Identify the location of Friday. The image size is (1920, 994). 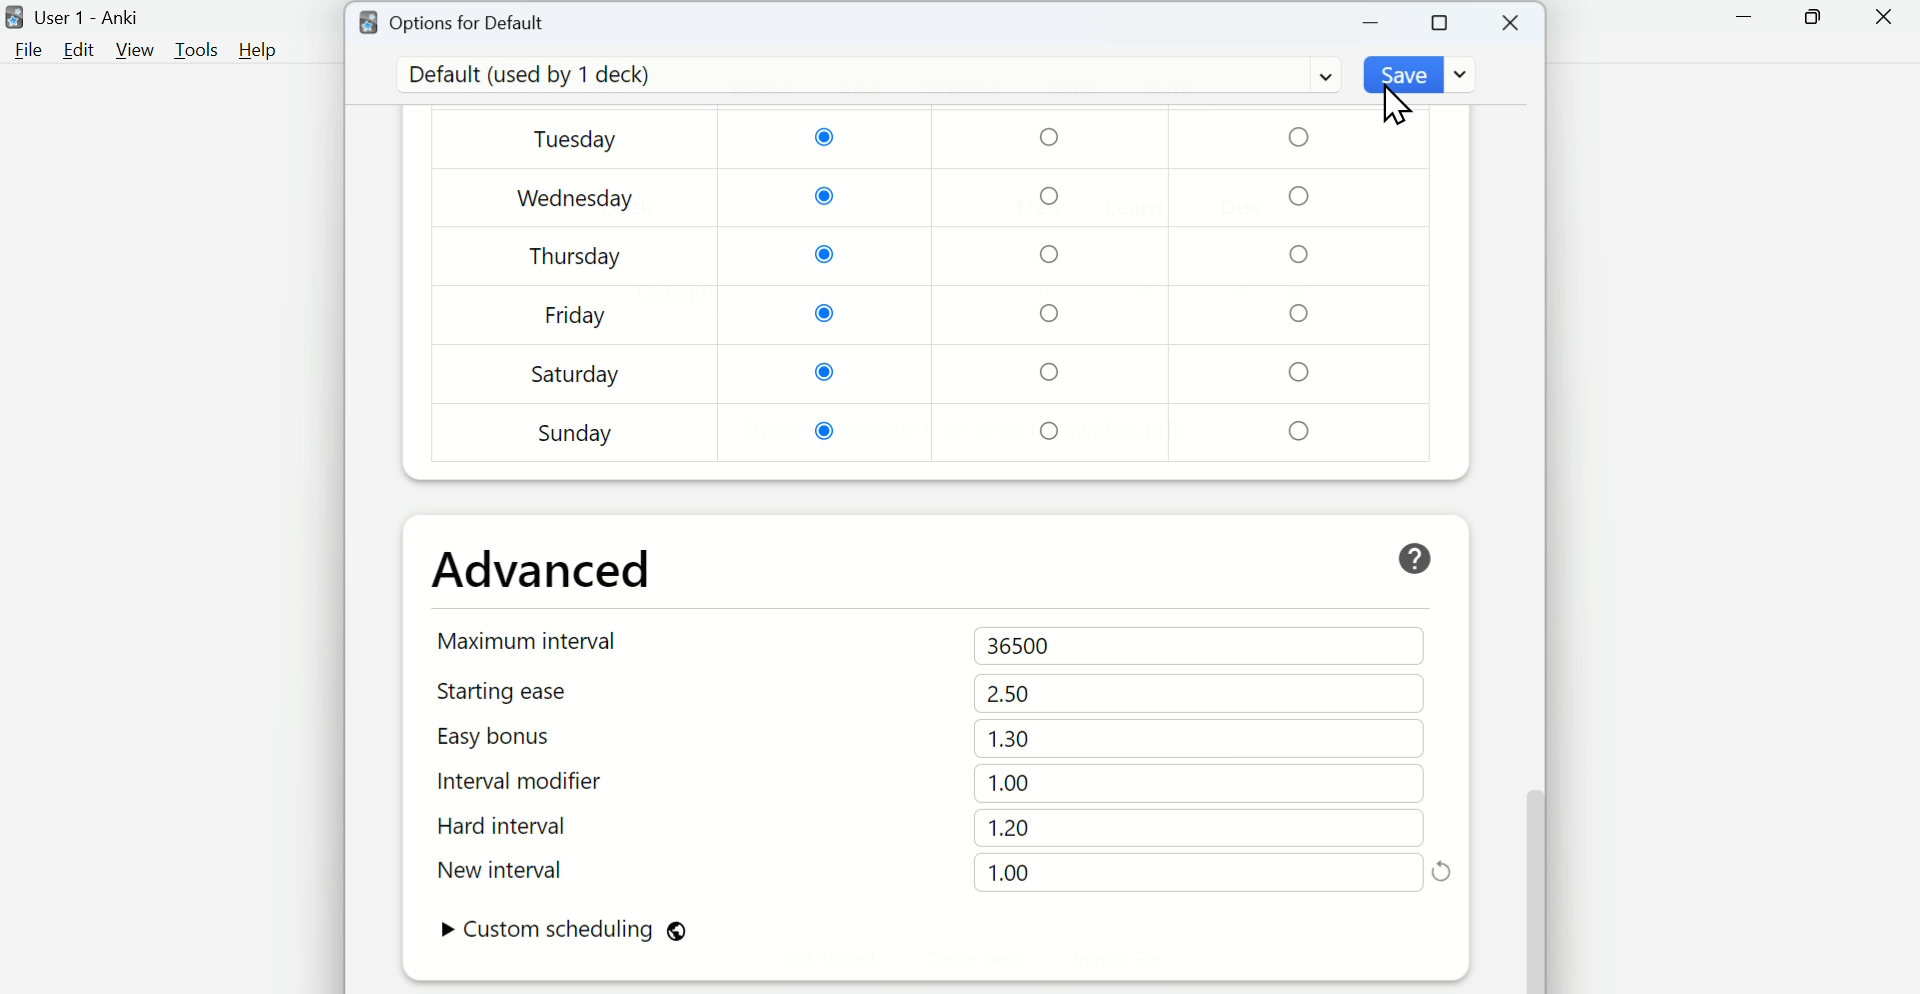
(576, 319).